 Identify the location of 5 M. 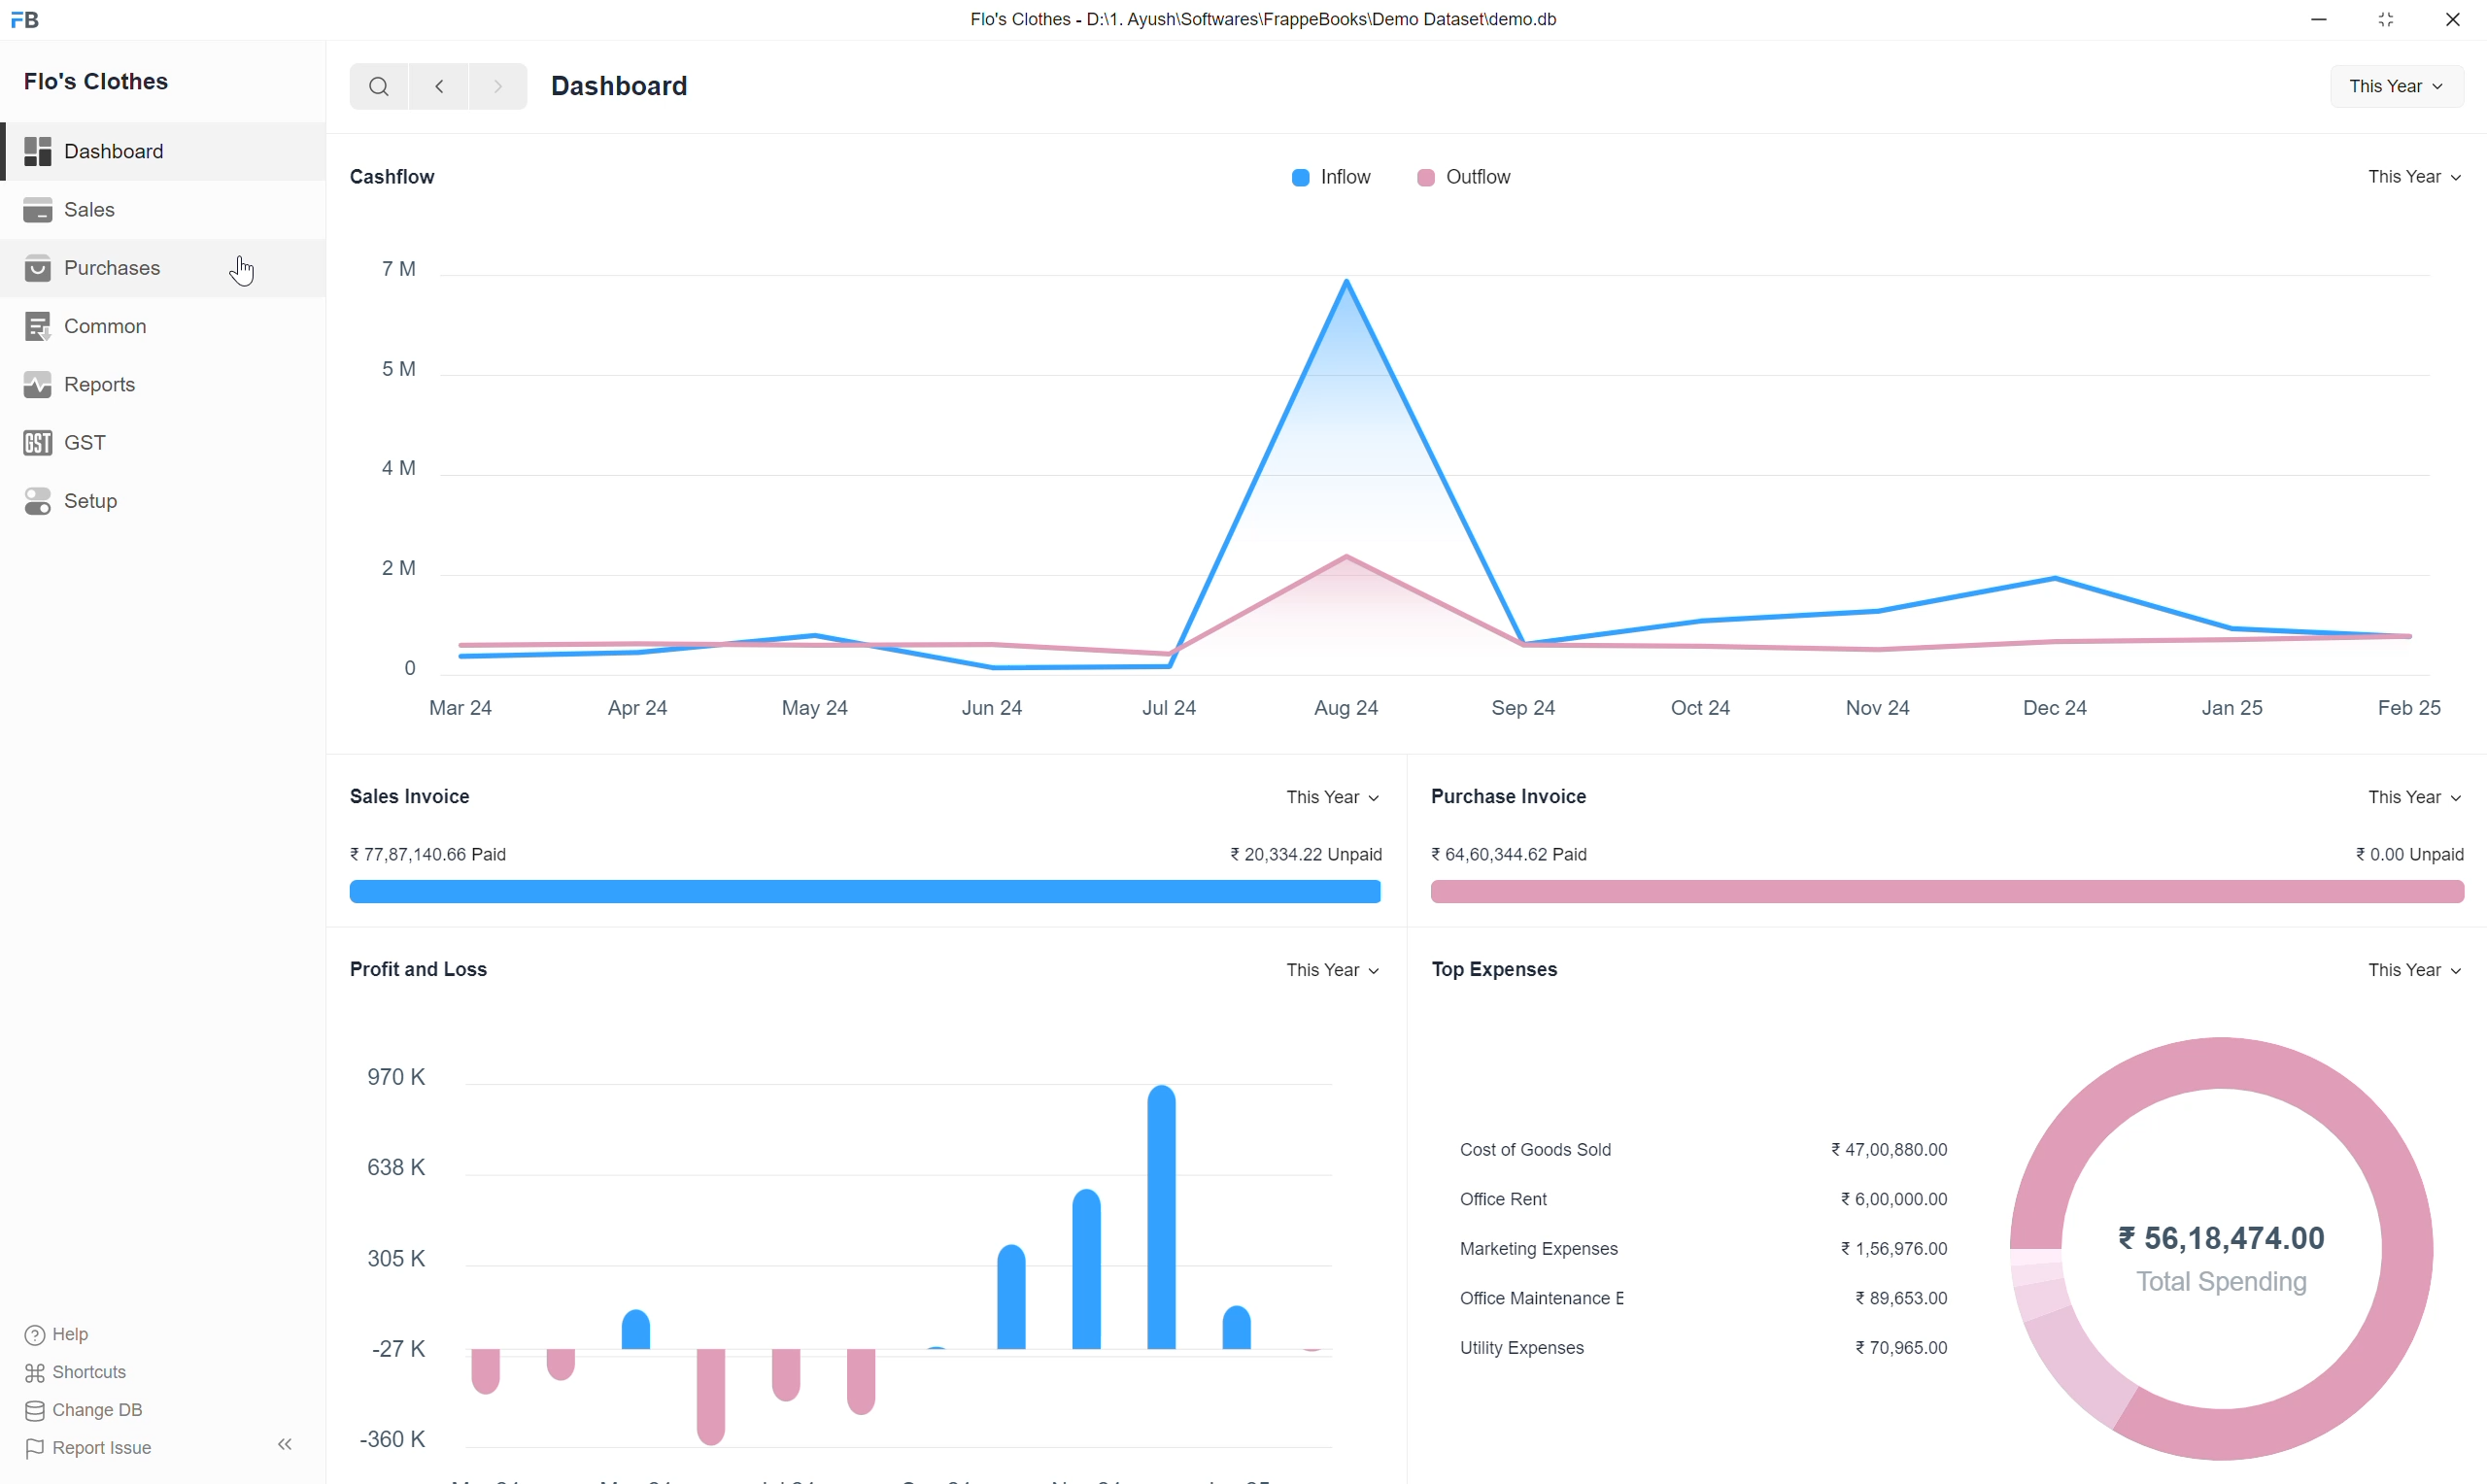
(398, 368).